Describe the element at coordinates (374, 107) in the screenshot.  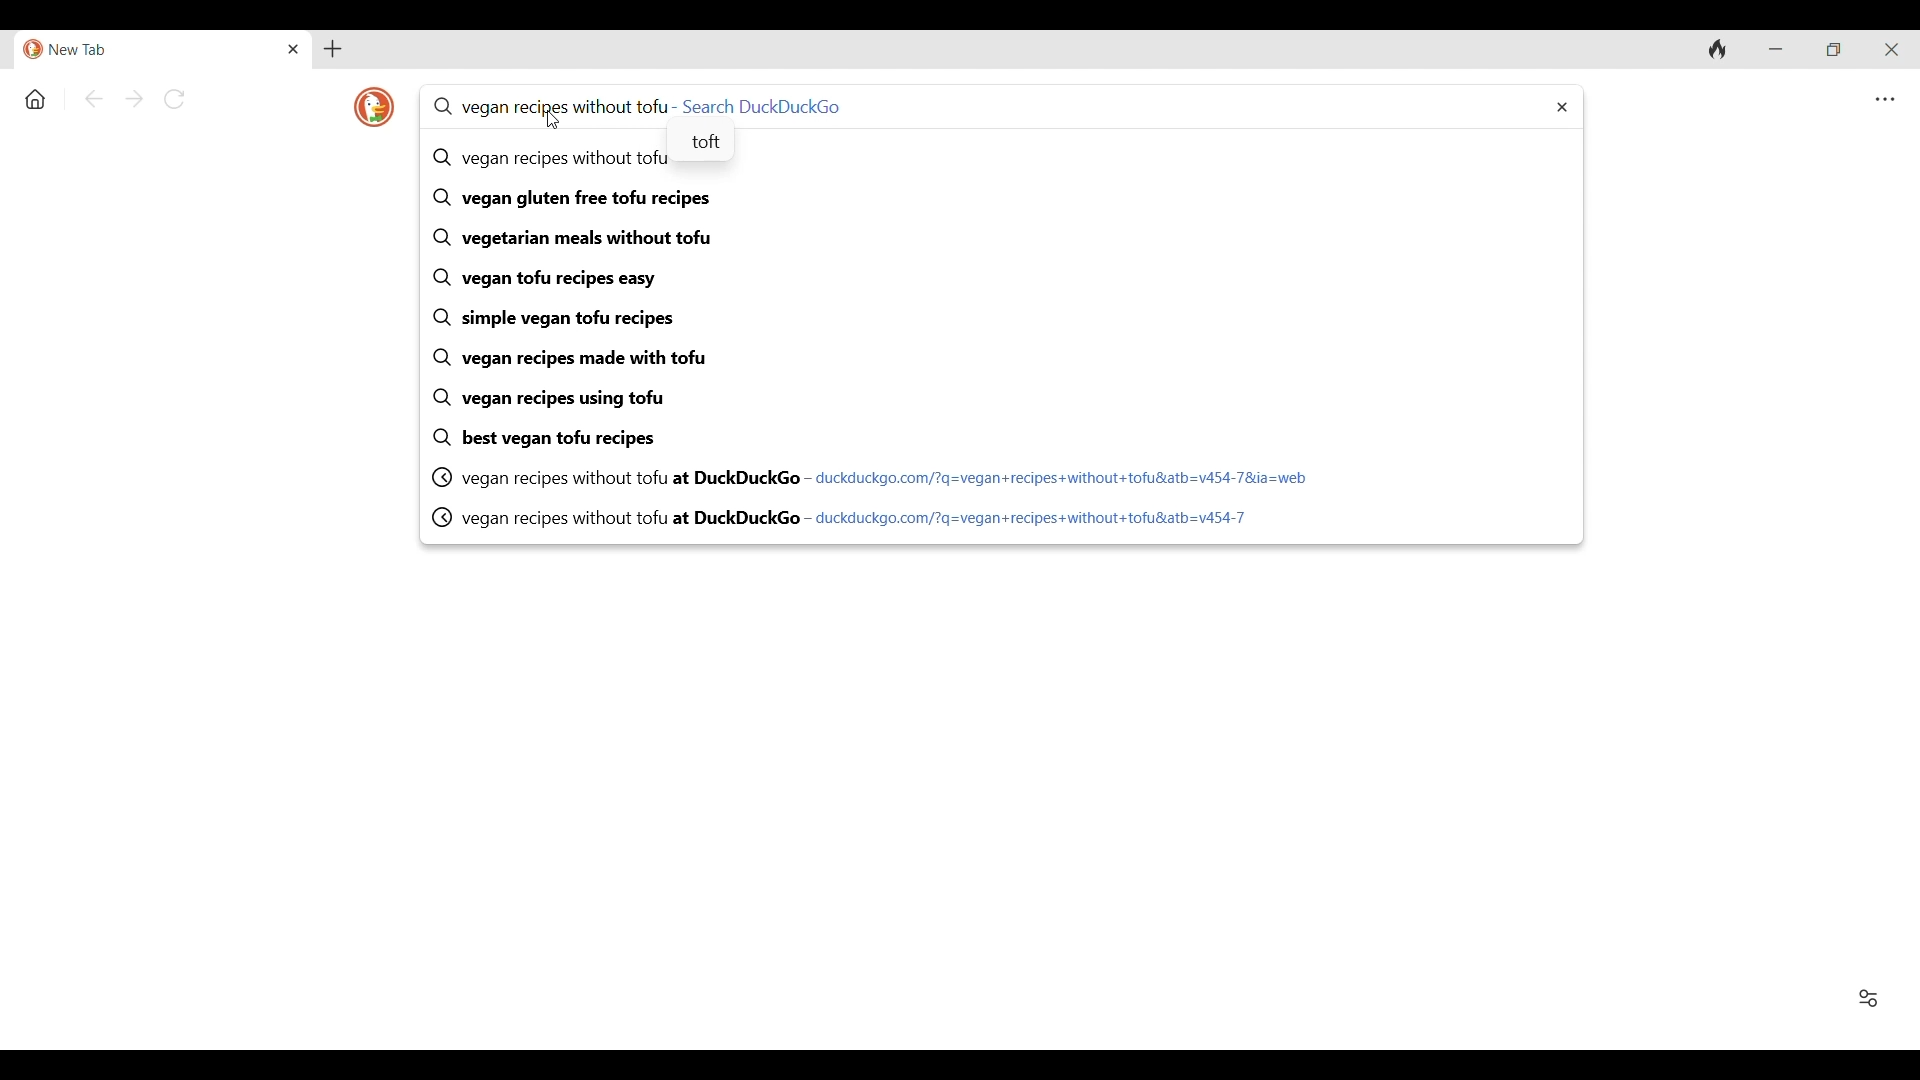
I see `Browser logo` at that location.